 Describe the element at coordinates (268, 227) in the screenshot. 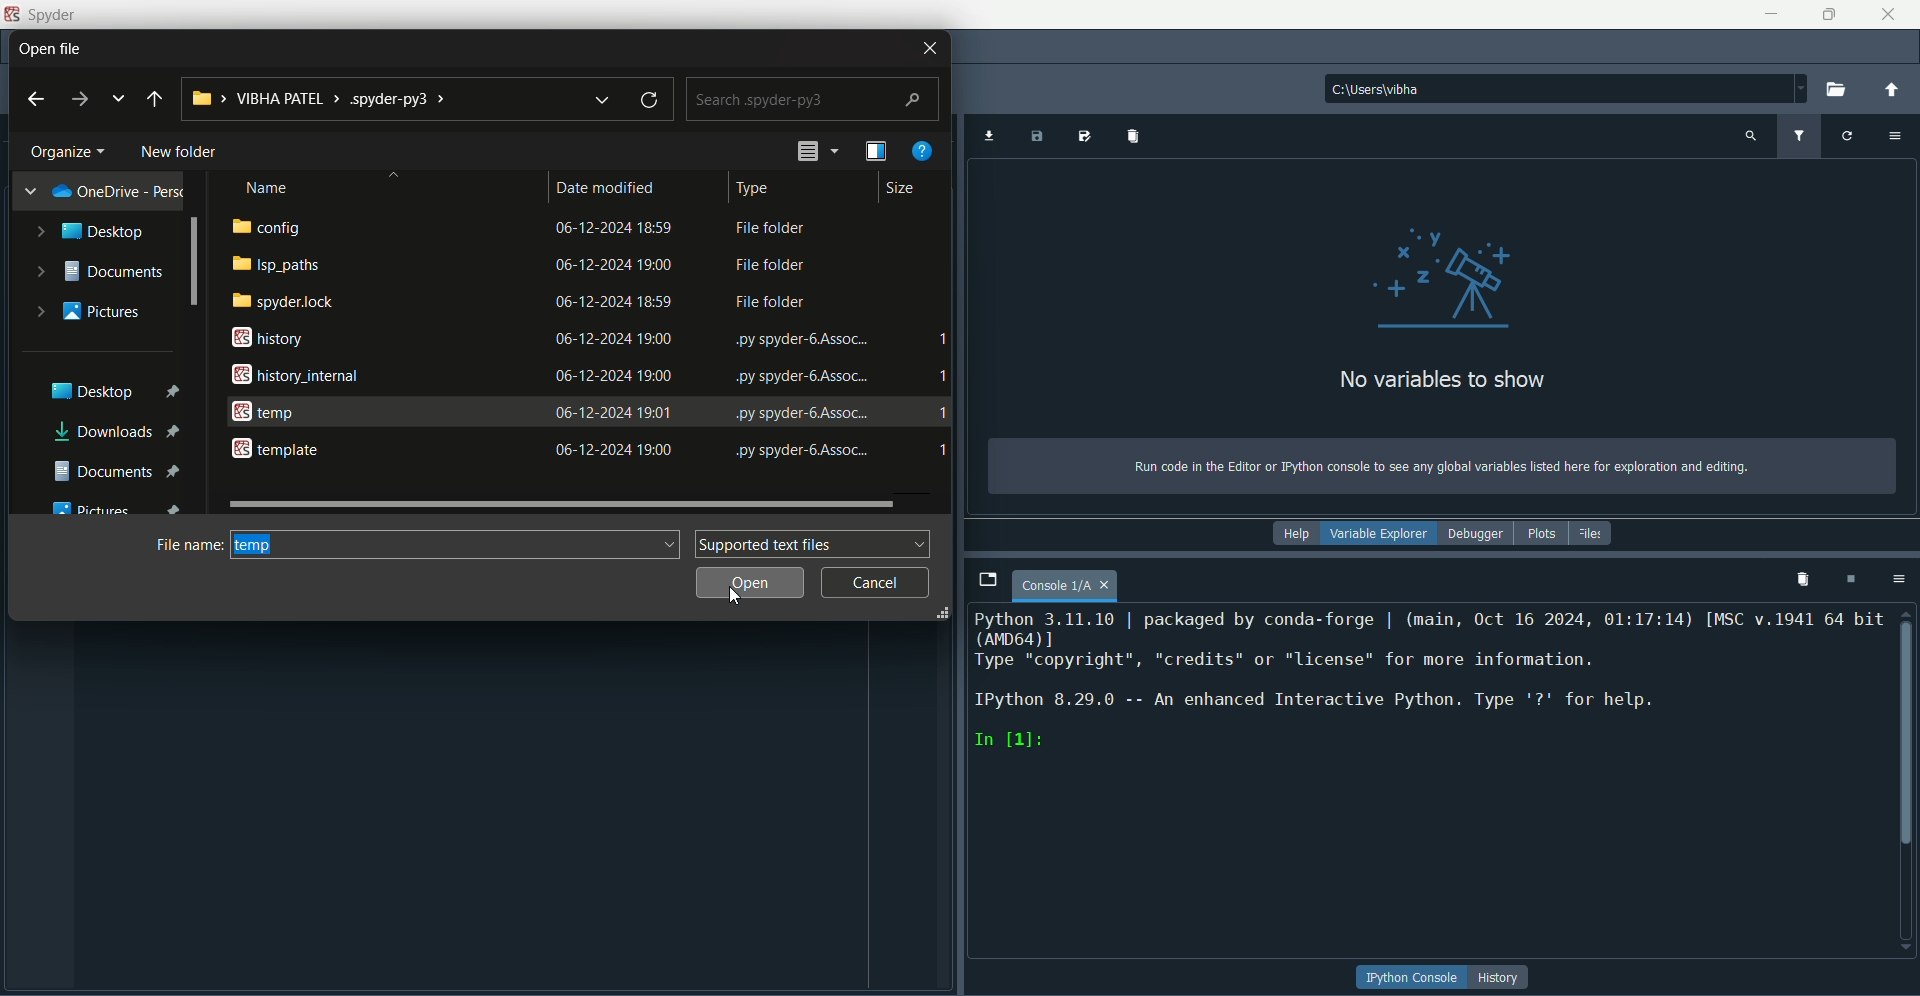

I see `config` at that location.